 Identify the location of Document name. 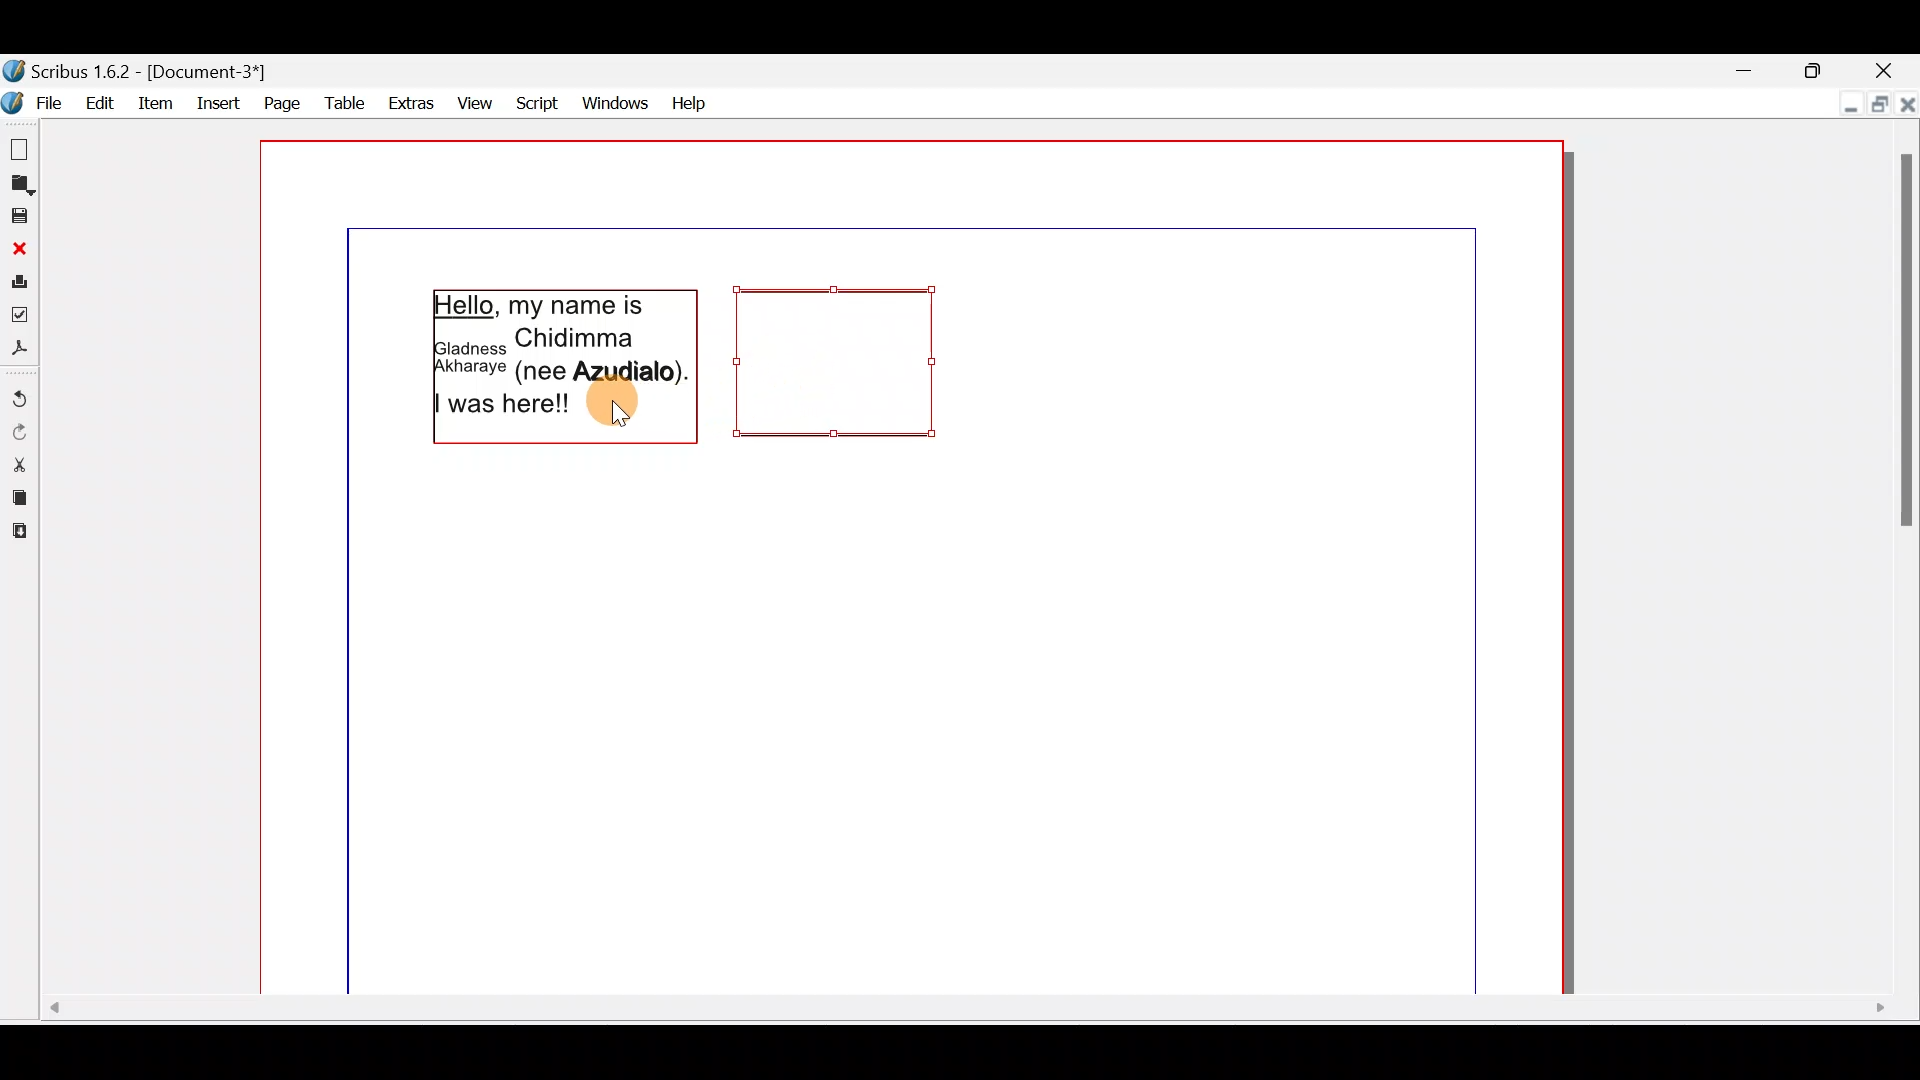
(151, 71).